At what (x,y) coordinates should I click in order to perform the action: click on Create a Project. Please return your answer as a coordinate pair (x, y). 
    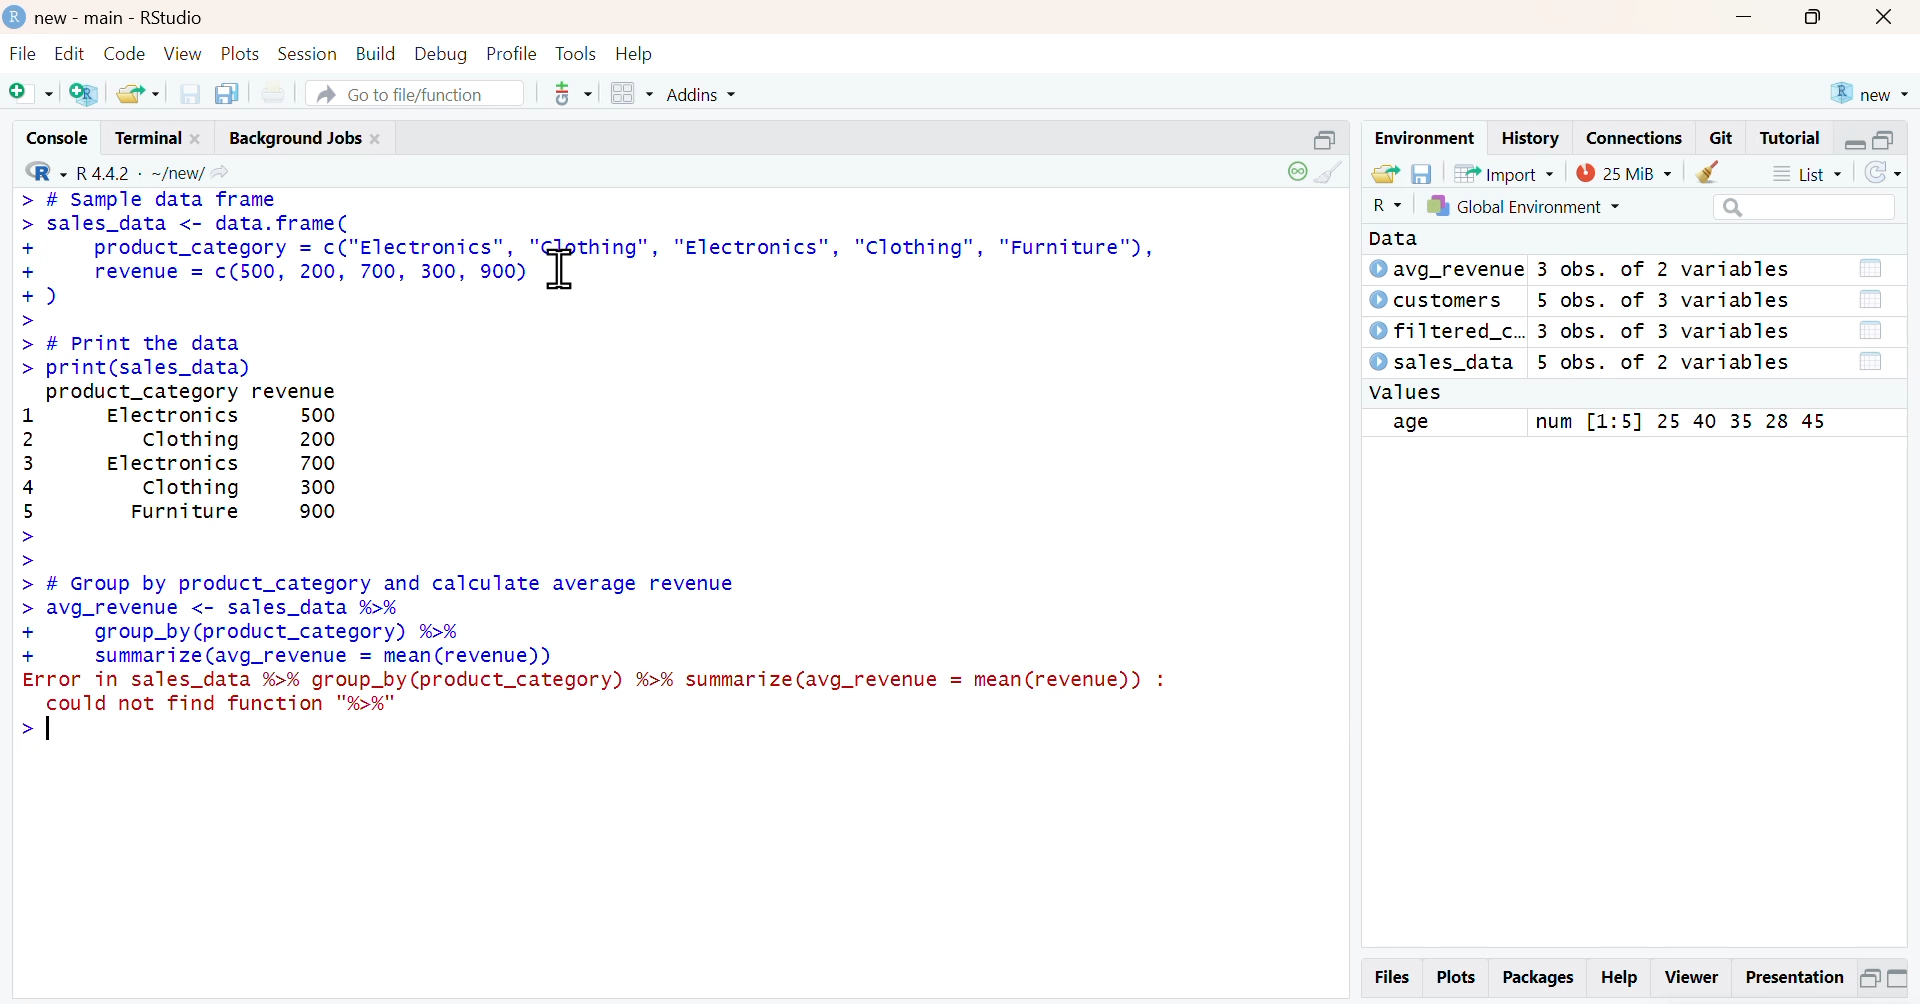
    Looking at the image, I should click on (83, 93).